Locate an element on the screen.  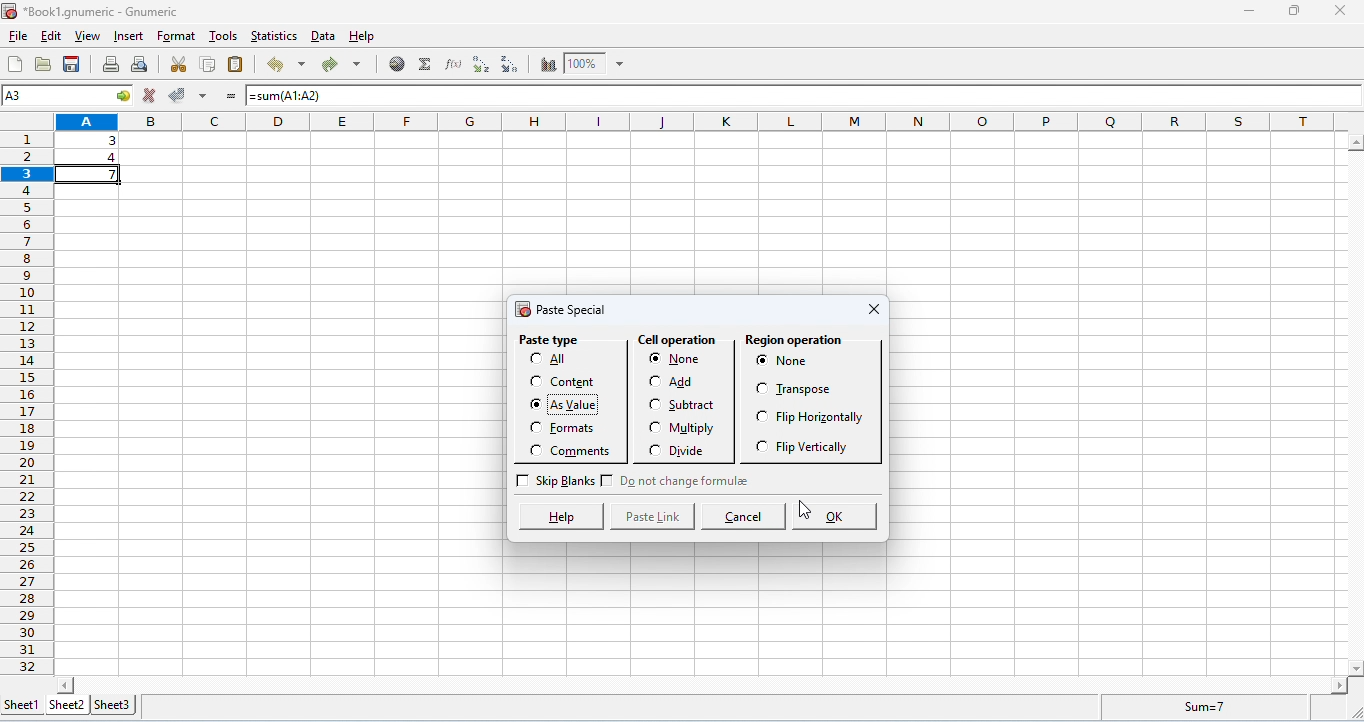
maximize is located at coordinates (1294, 11).